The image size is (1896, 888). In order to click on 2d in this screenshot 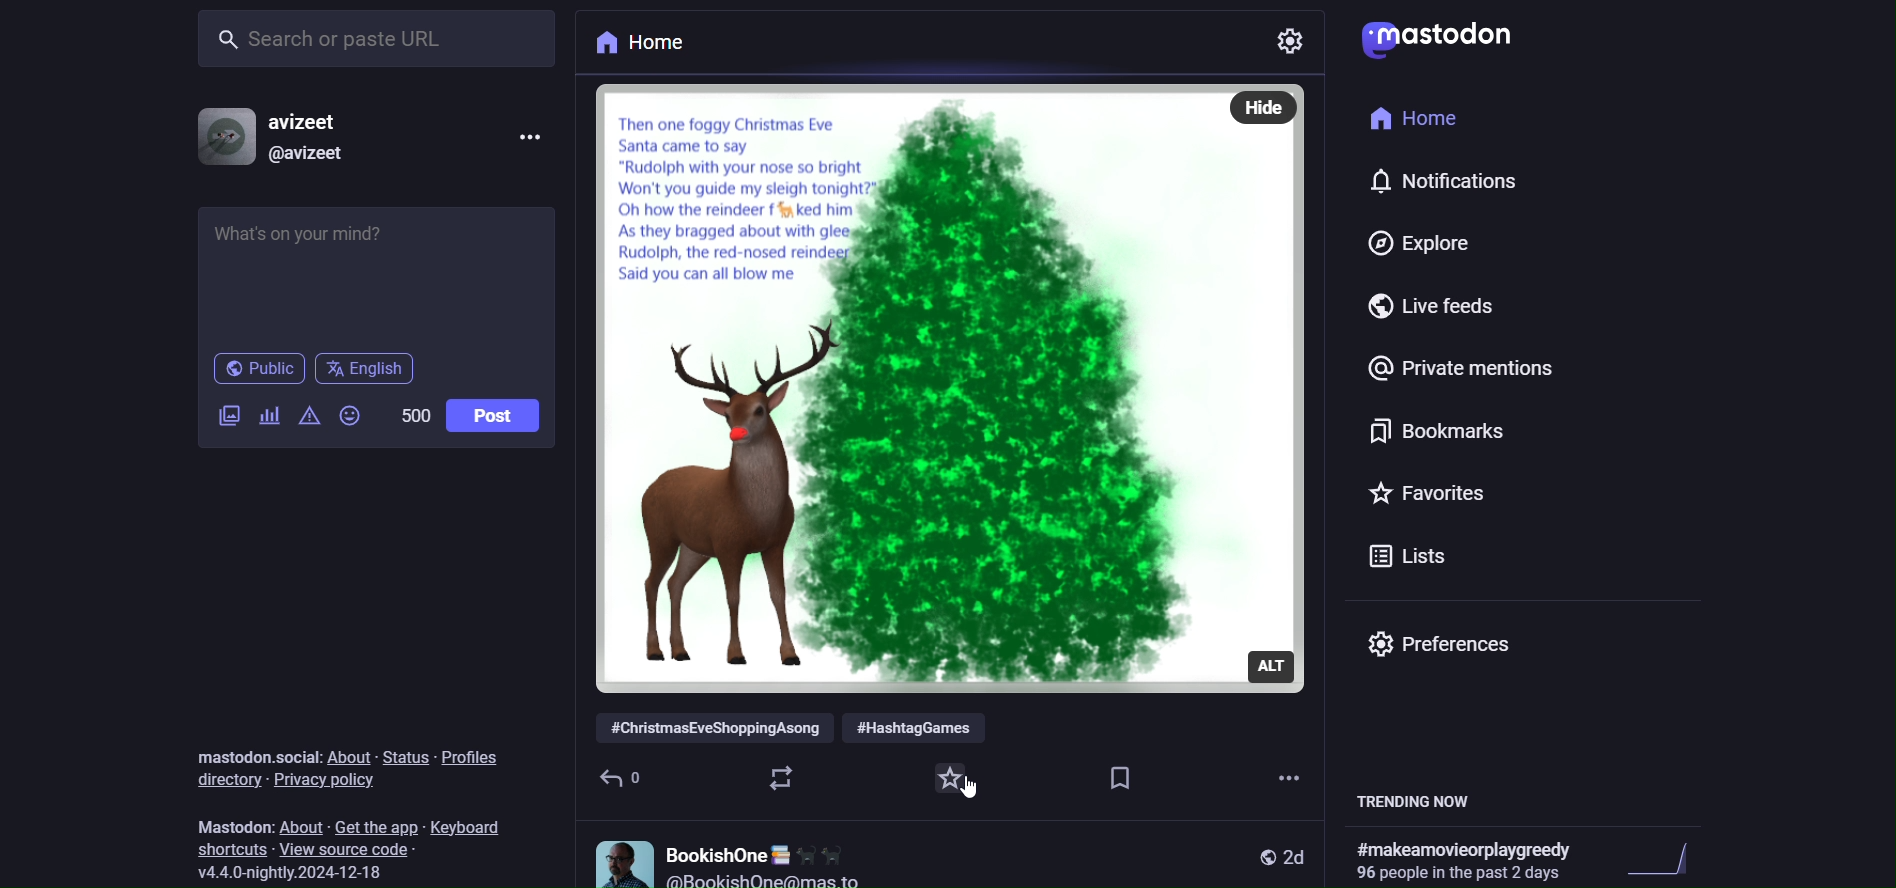, I will do `click(1297, 854)`.